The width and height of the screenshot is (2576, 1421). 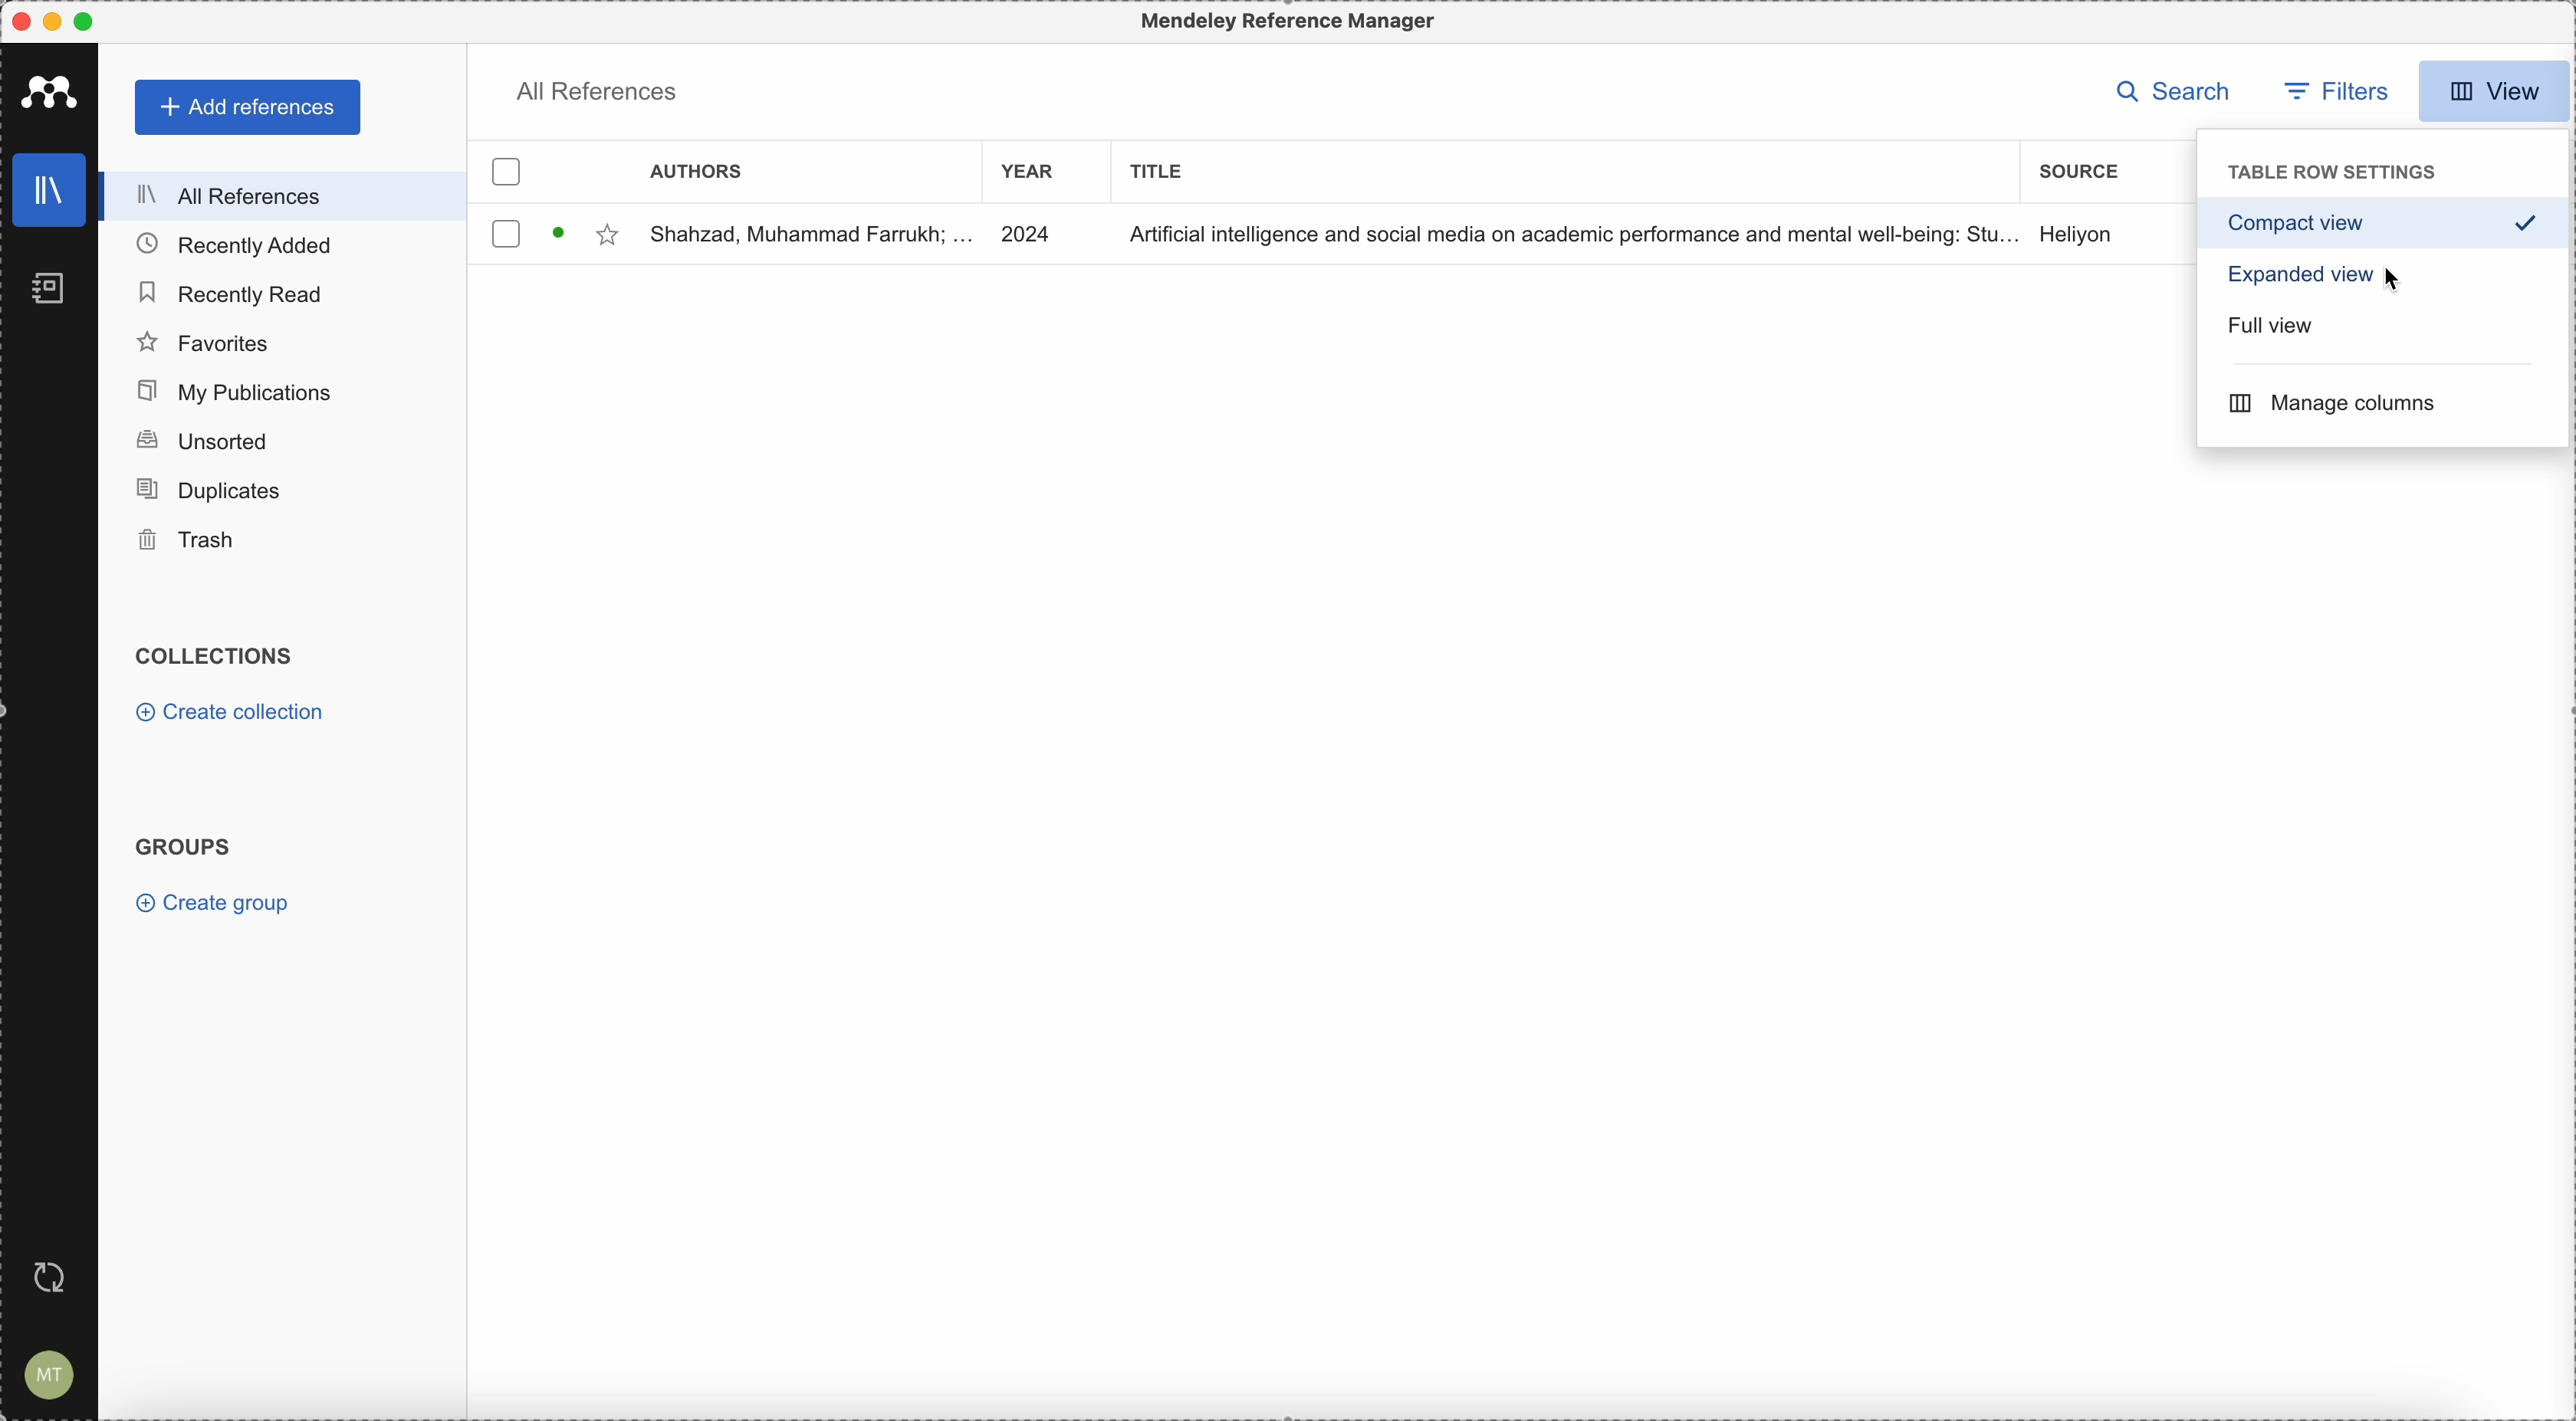 I want to click on checkbox, so click(x=504, y=233).